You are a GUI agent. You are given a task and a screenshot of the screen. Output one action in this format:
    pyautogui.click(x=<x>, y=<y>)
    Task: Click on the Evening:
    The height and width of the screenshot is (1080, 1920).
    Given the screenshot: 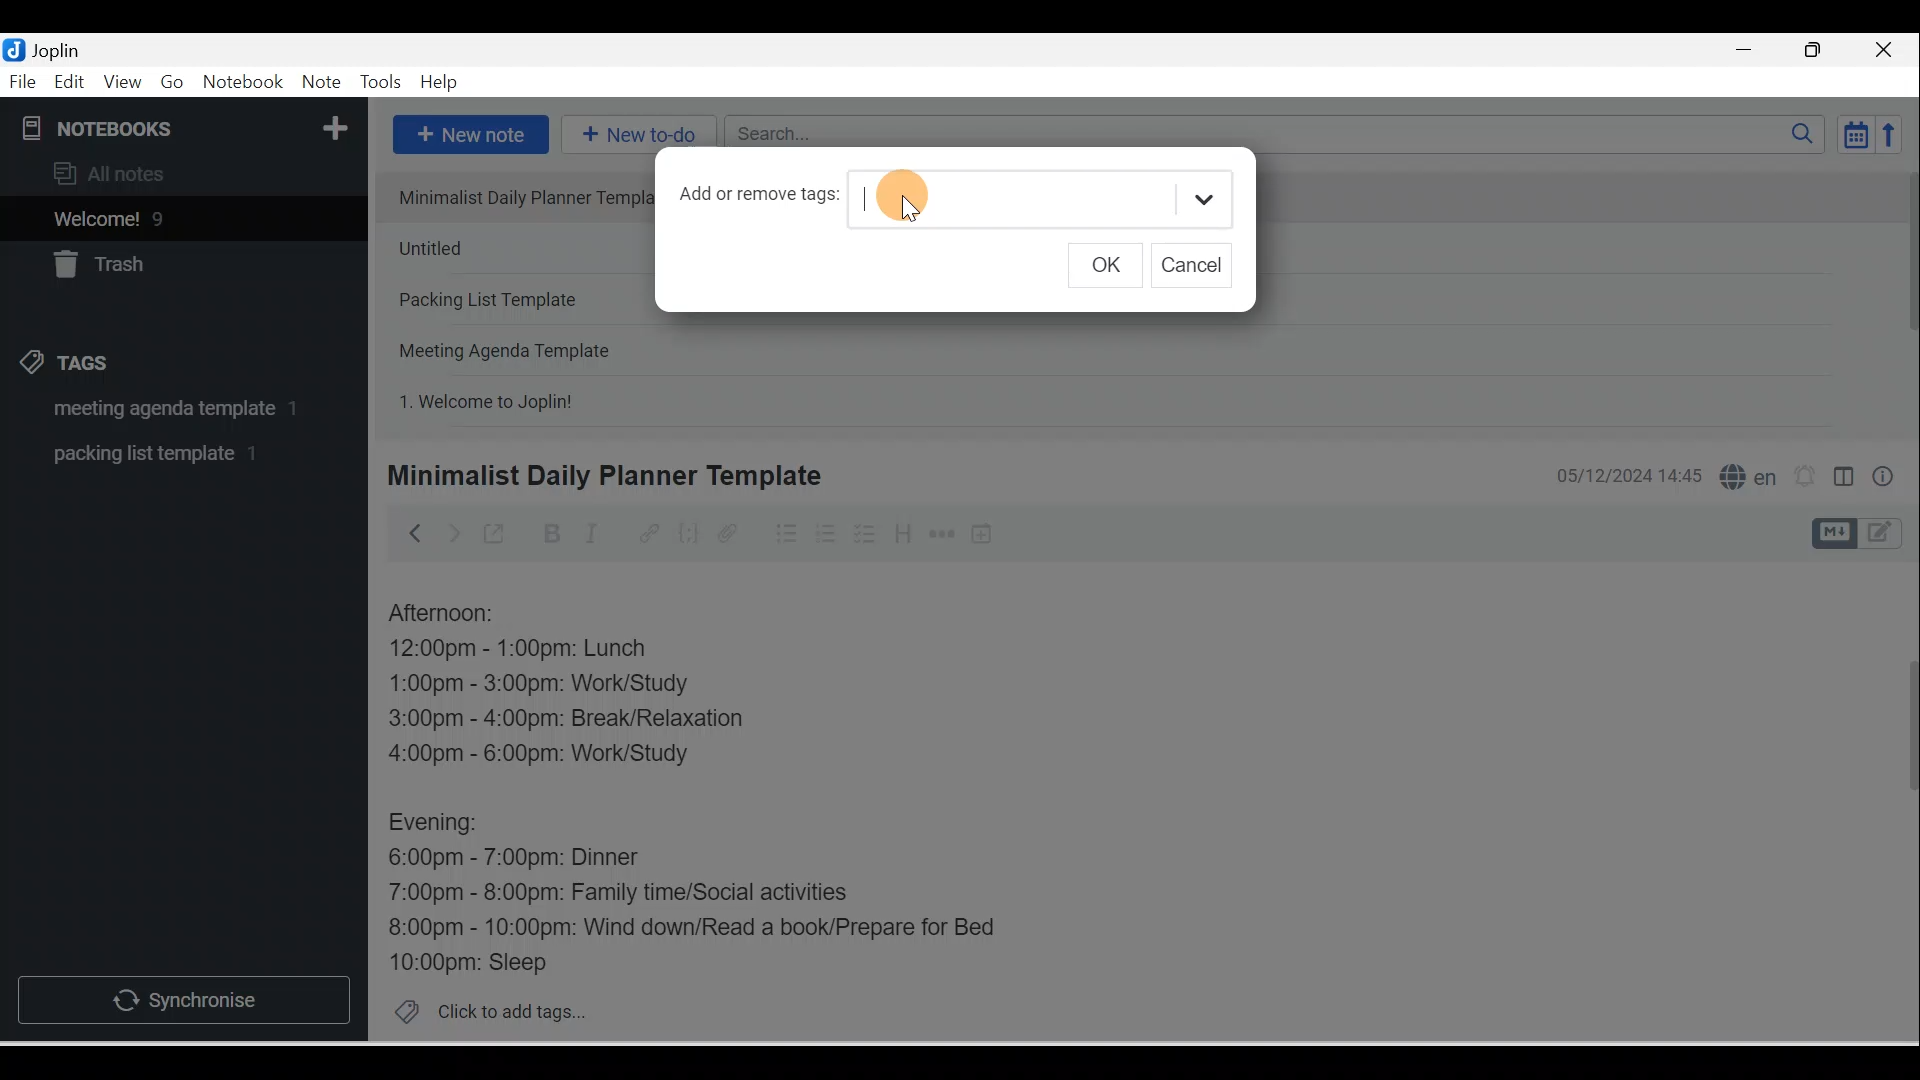 What is the action you would take?
    pyautogui.click(x=447, y=826)
    